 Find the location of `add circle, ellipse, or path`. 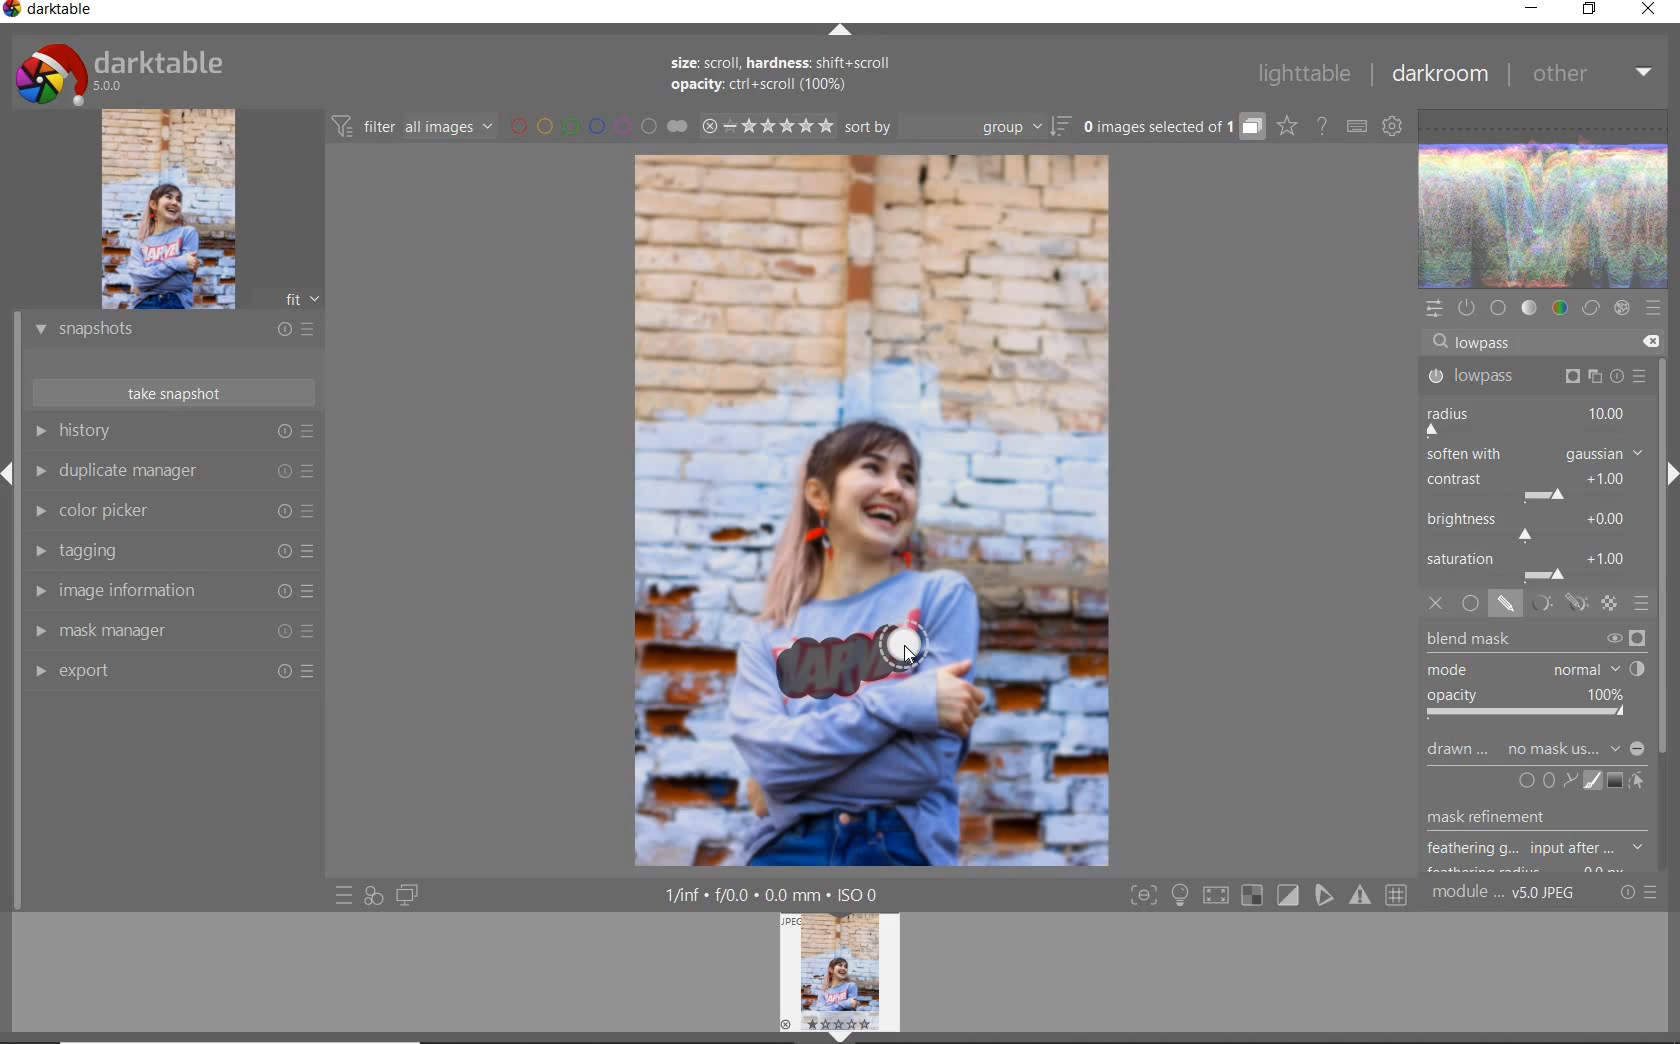

add circle, ellipse, or path is located at coordinates (1548, 782).